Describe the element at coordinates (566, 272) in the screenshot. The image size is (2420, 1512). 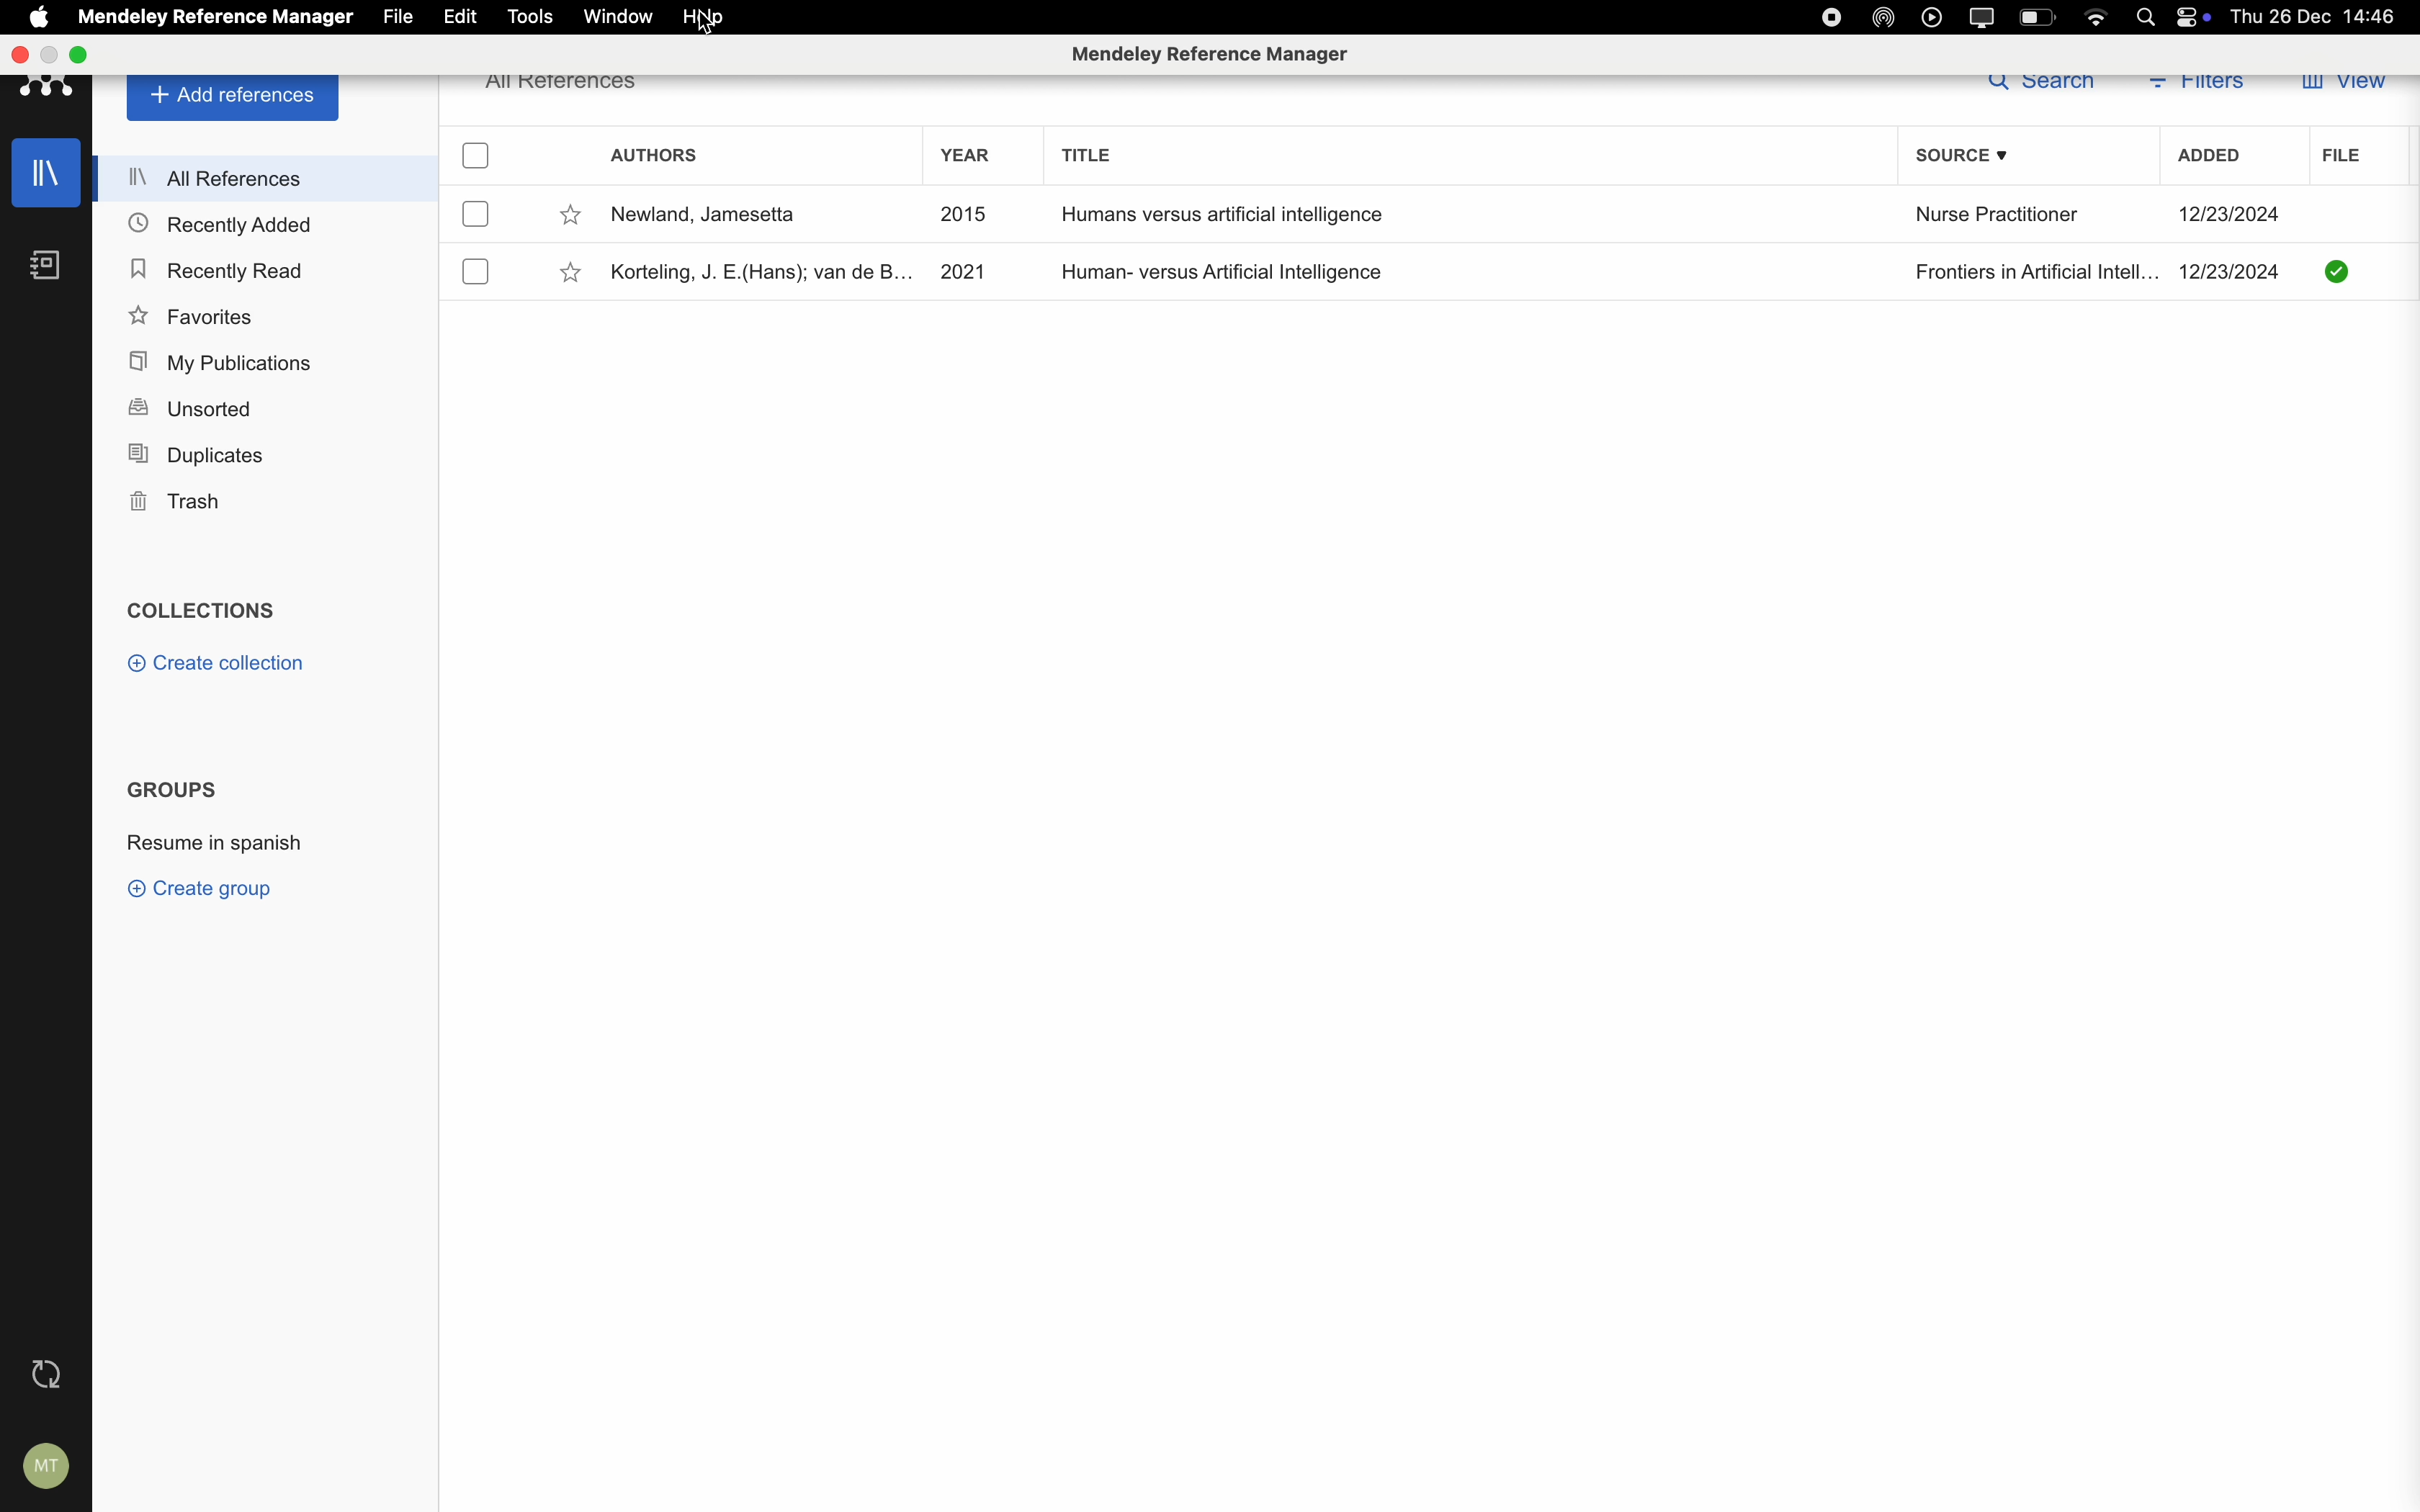
I see `favorite` at that location.